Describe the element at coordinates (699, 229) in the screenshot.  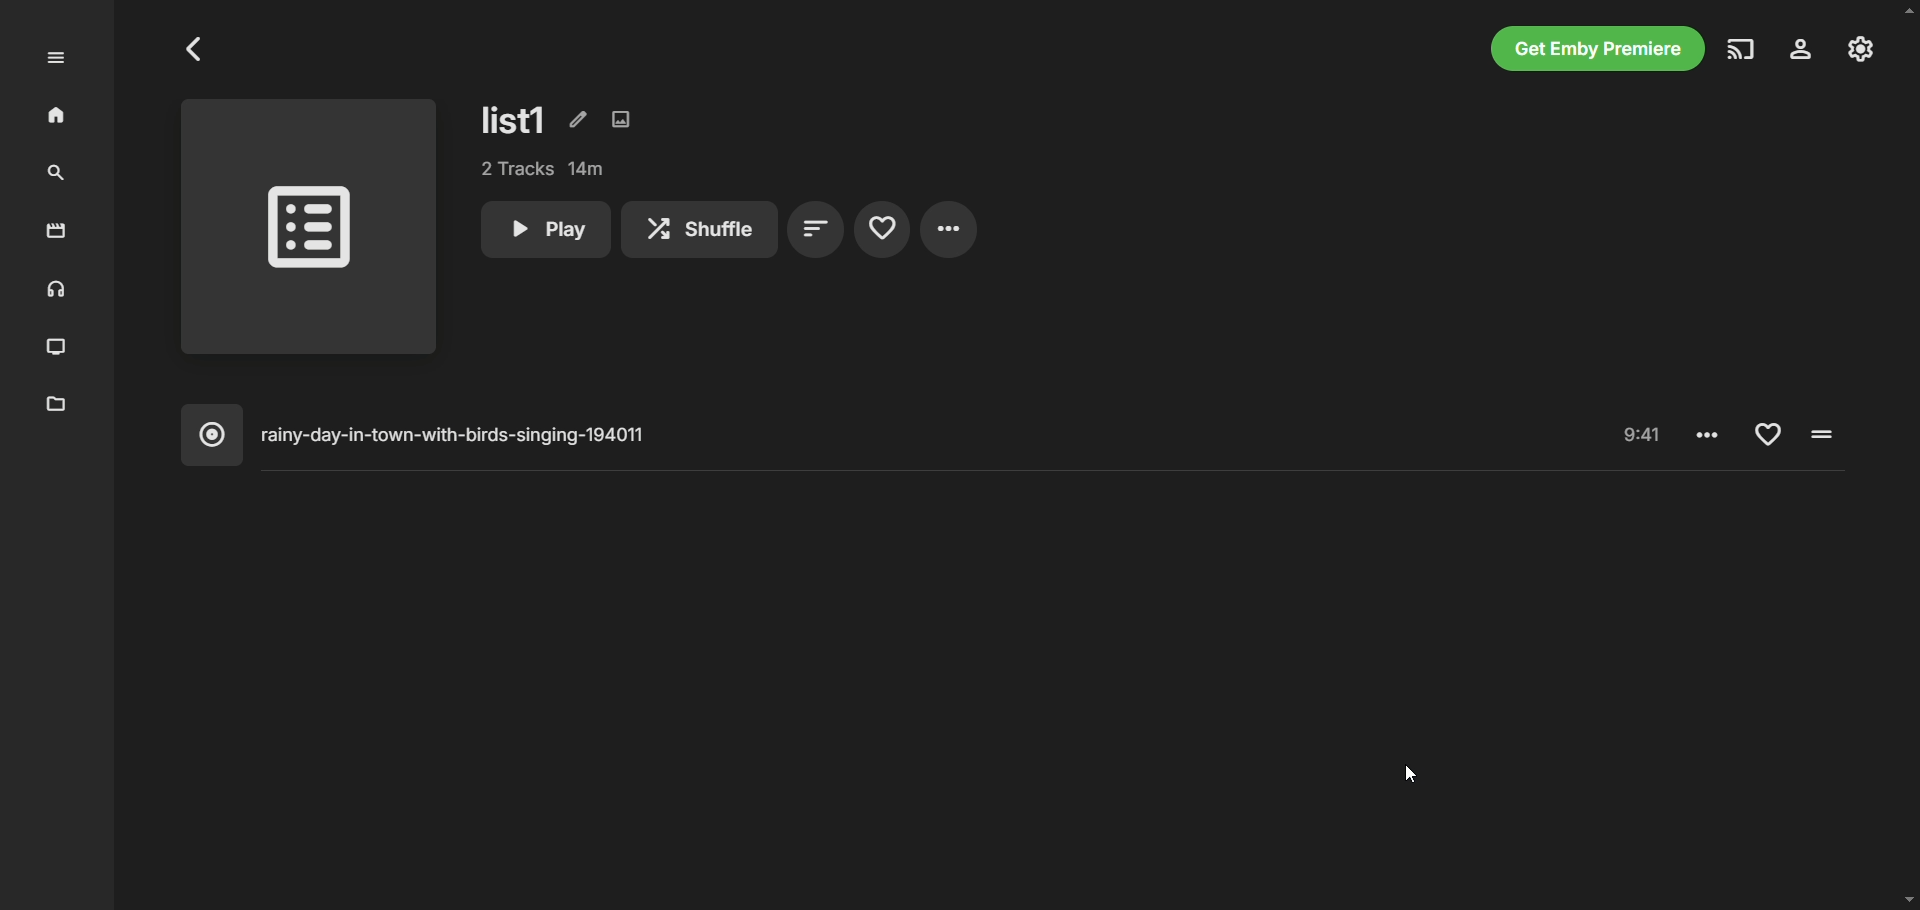
I see `shuffle` at that location.